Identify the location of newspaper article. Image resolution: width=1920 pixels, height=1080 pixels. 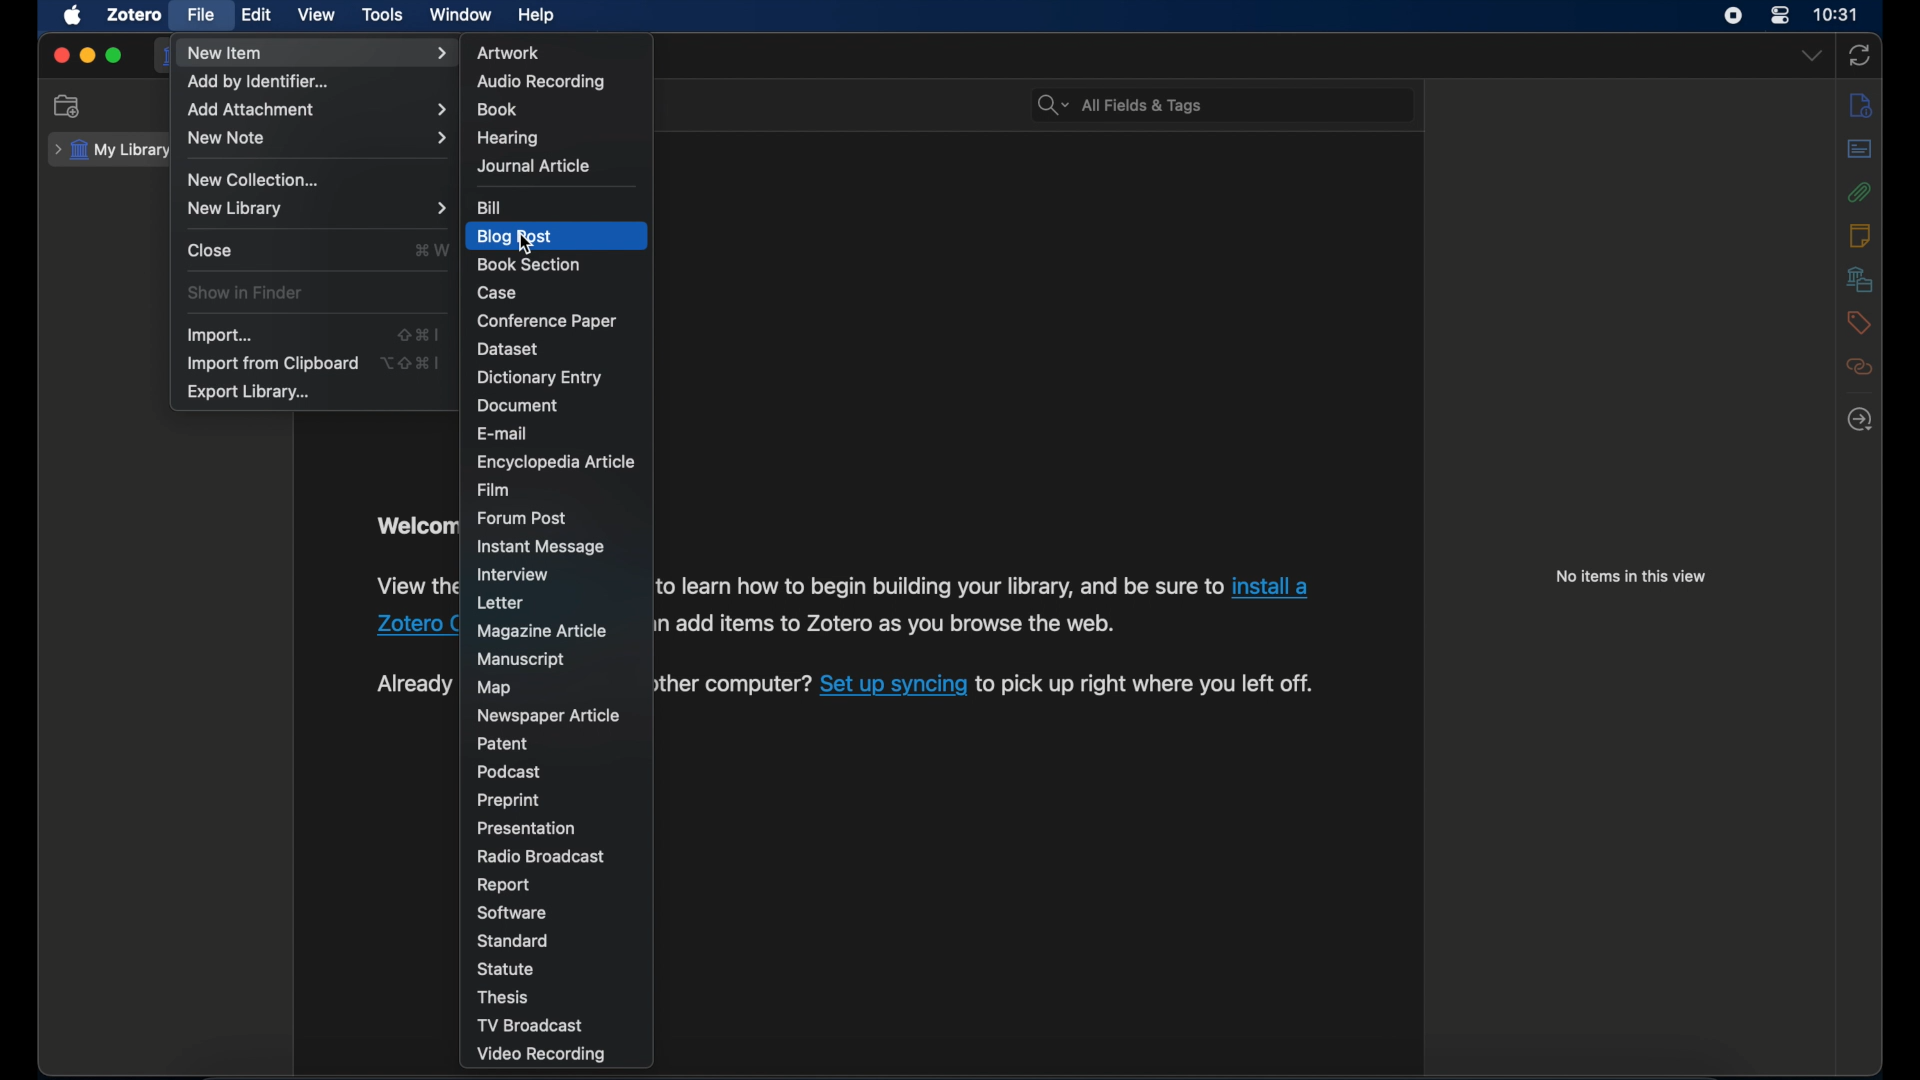
(551, 716).